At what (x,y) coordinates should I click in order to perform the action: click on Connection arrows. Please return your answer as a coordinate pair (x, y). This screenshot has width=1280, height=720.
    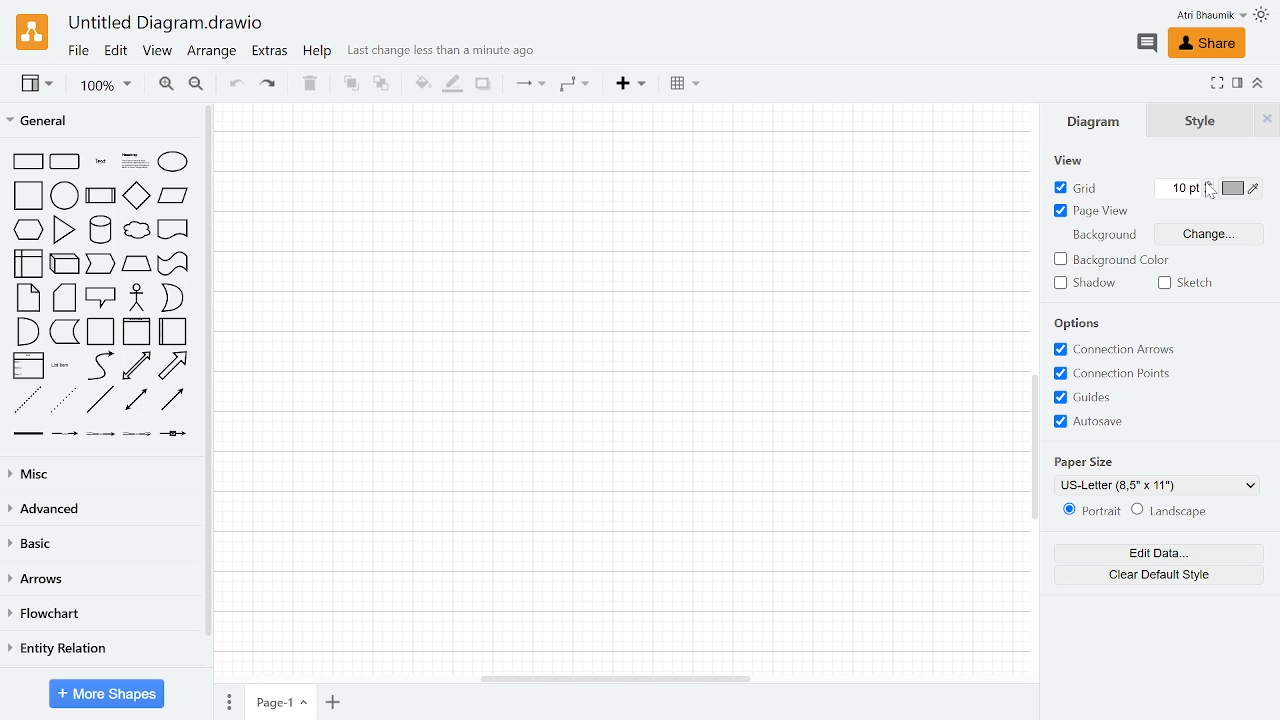
    Looking at the image, I should click on (1116, 351).